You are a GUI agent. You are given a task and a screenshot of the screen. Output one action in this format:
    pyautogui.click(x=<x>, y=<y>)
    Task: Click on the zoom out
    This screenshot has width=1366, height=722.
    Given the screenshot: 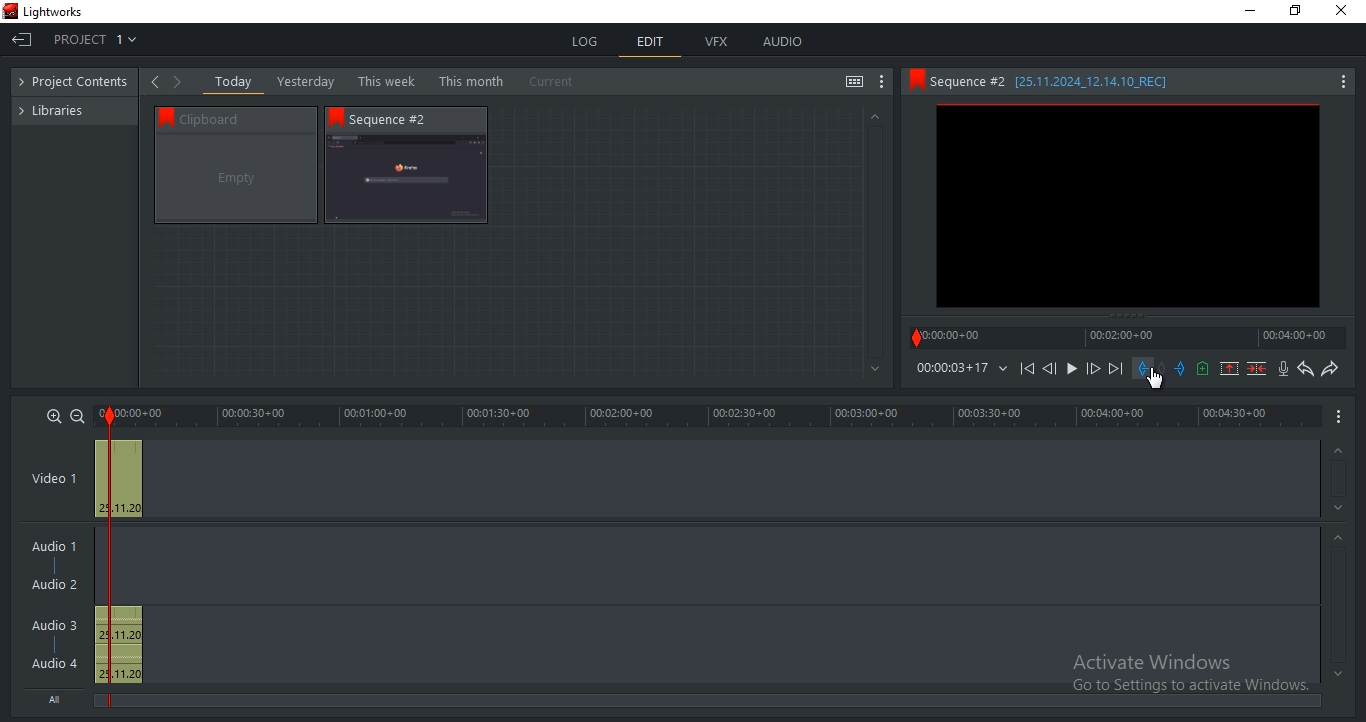 What is the action you would take?
    pyautogui.click(x=77, y=416)
    